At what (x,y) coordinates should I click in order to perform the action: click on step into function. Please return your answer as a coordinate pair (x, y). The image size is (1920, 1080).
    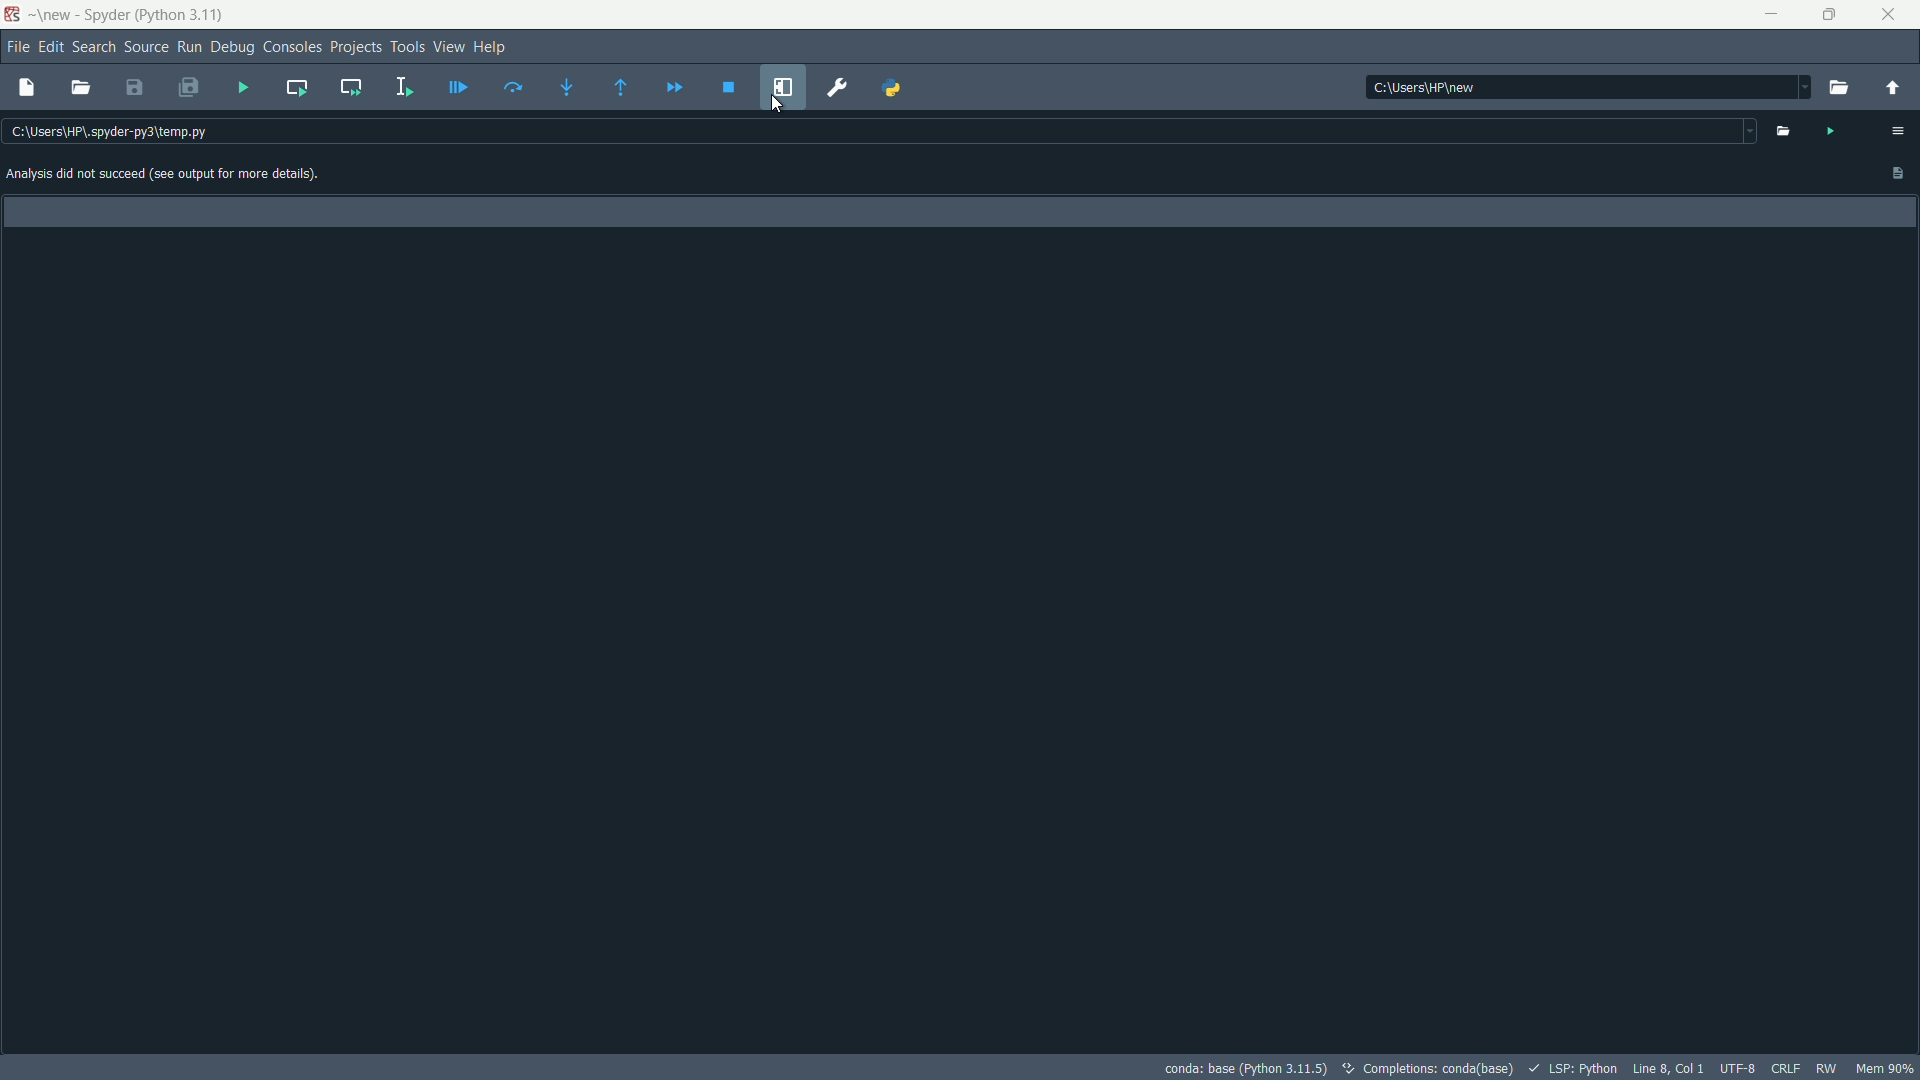
    Looking at the image, I should click on (569, 87).